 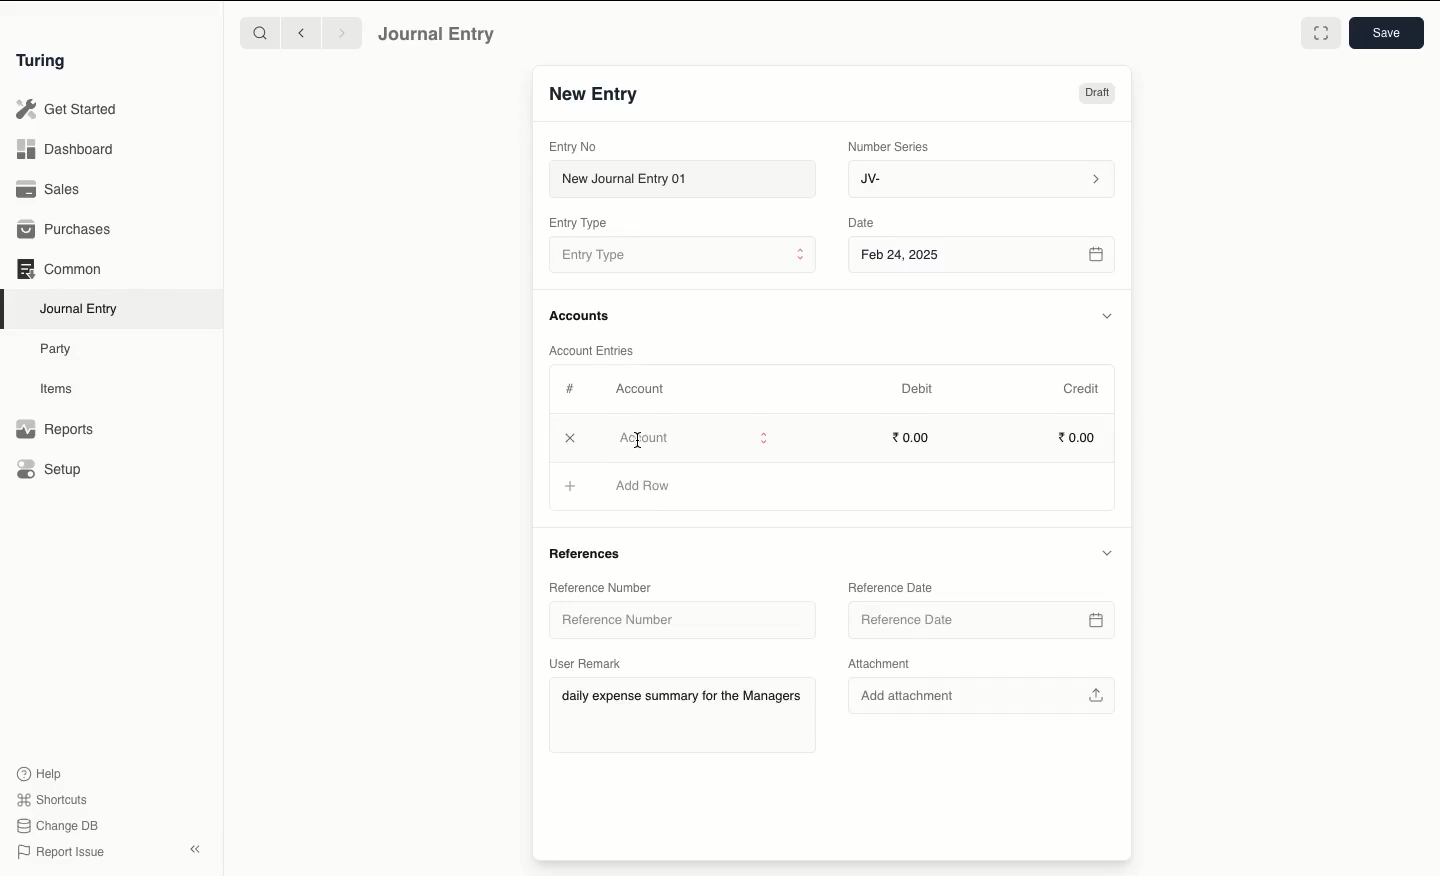 I want to click on 0.00, so click(x=912, y=436).